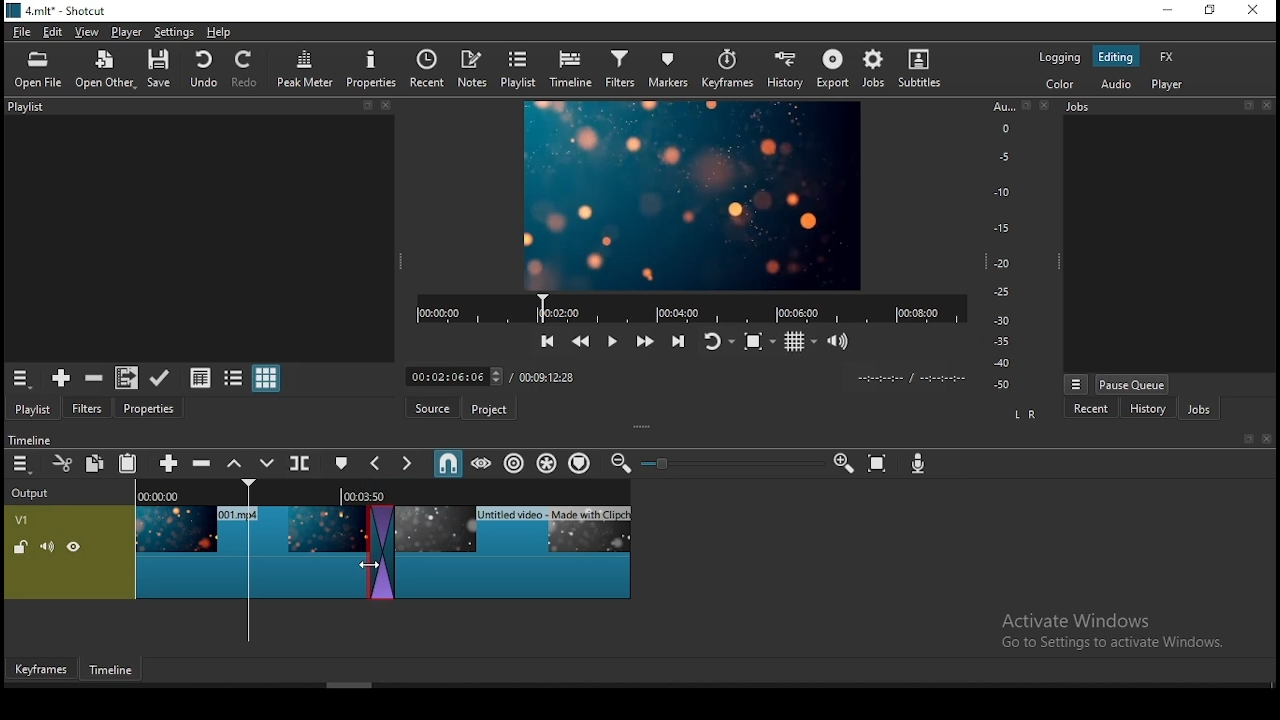 This screenshot has height=720, width=1280. I want to click on video track, so click(70, 551).